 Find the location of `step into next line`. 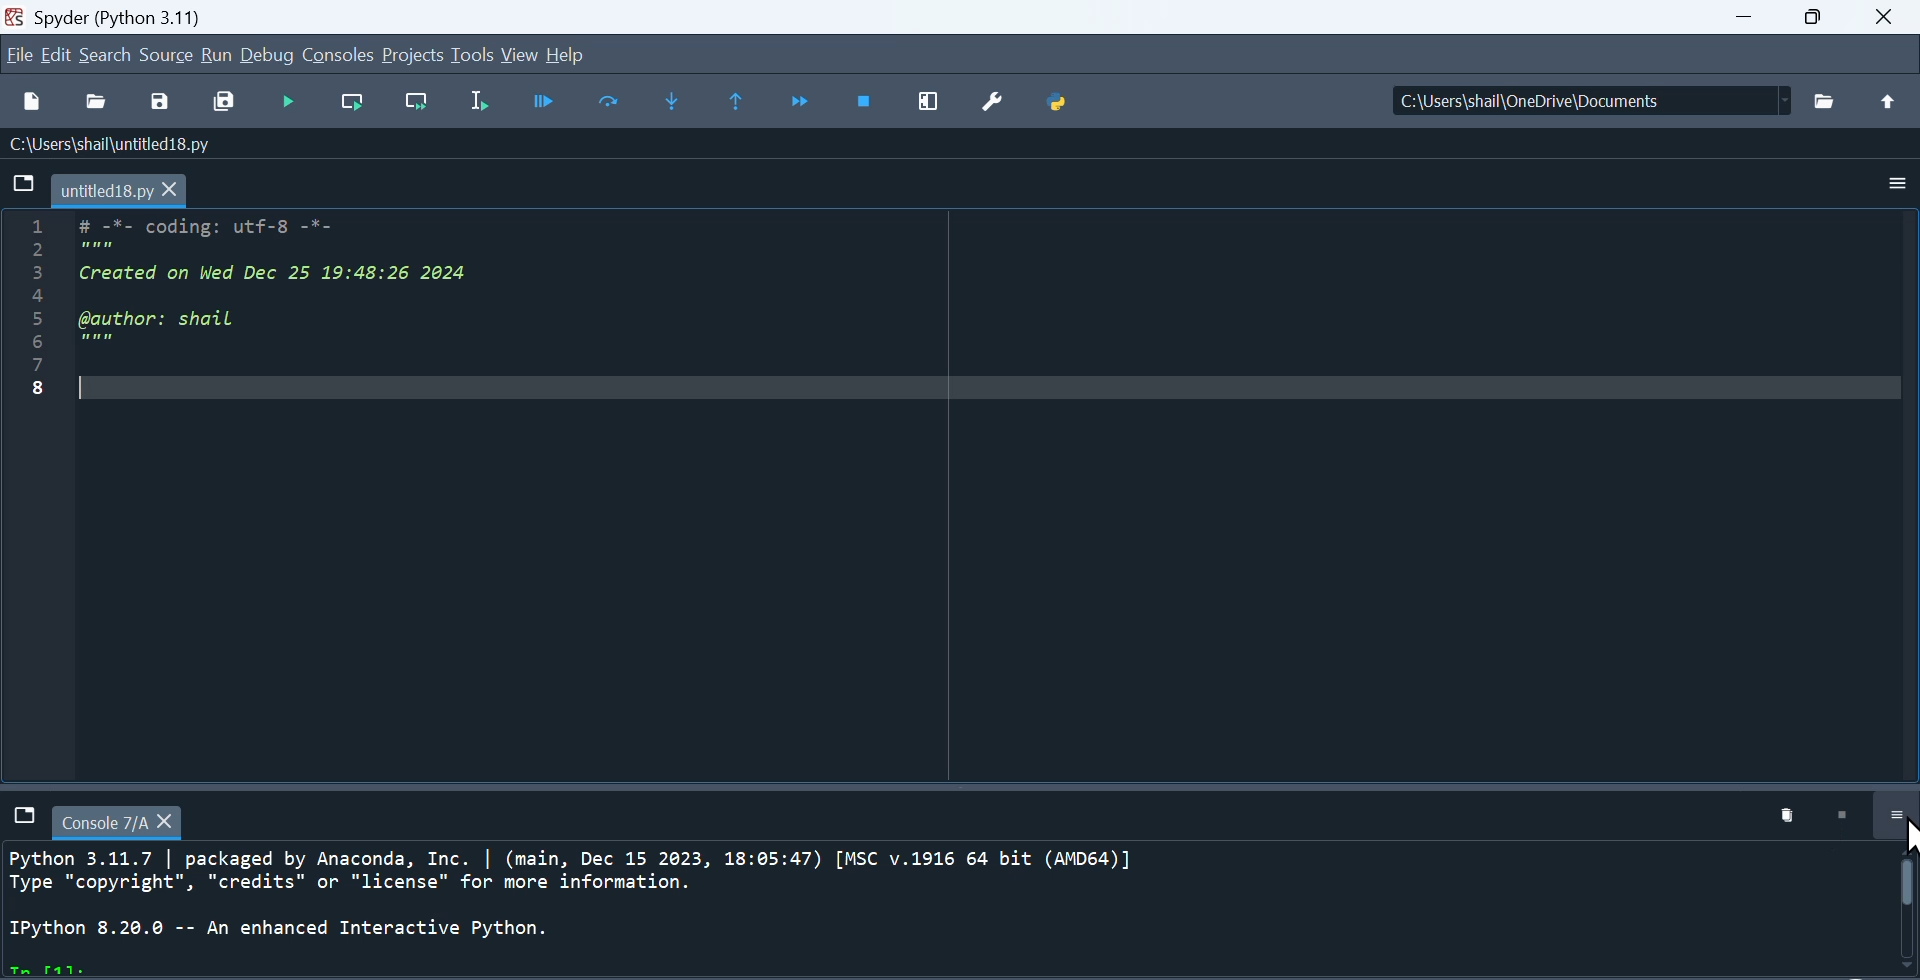

step into next line is located at coordinates (676, 104).